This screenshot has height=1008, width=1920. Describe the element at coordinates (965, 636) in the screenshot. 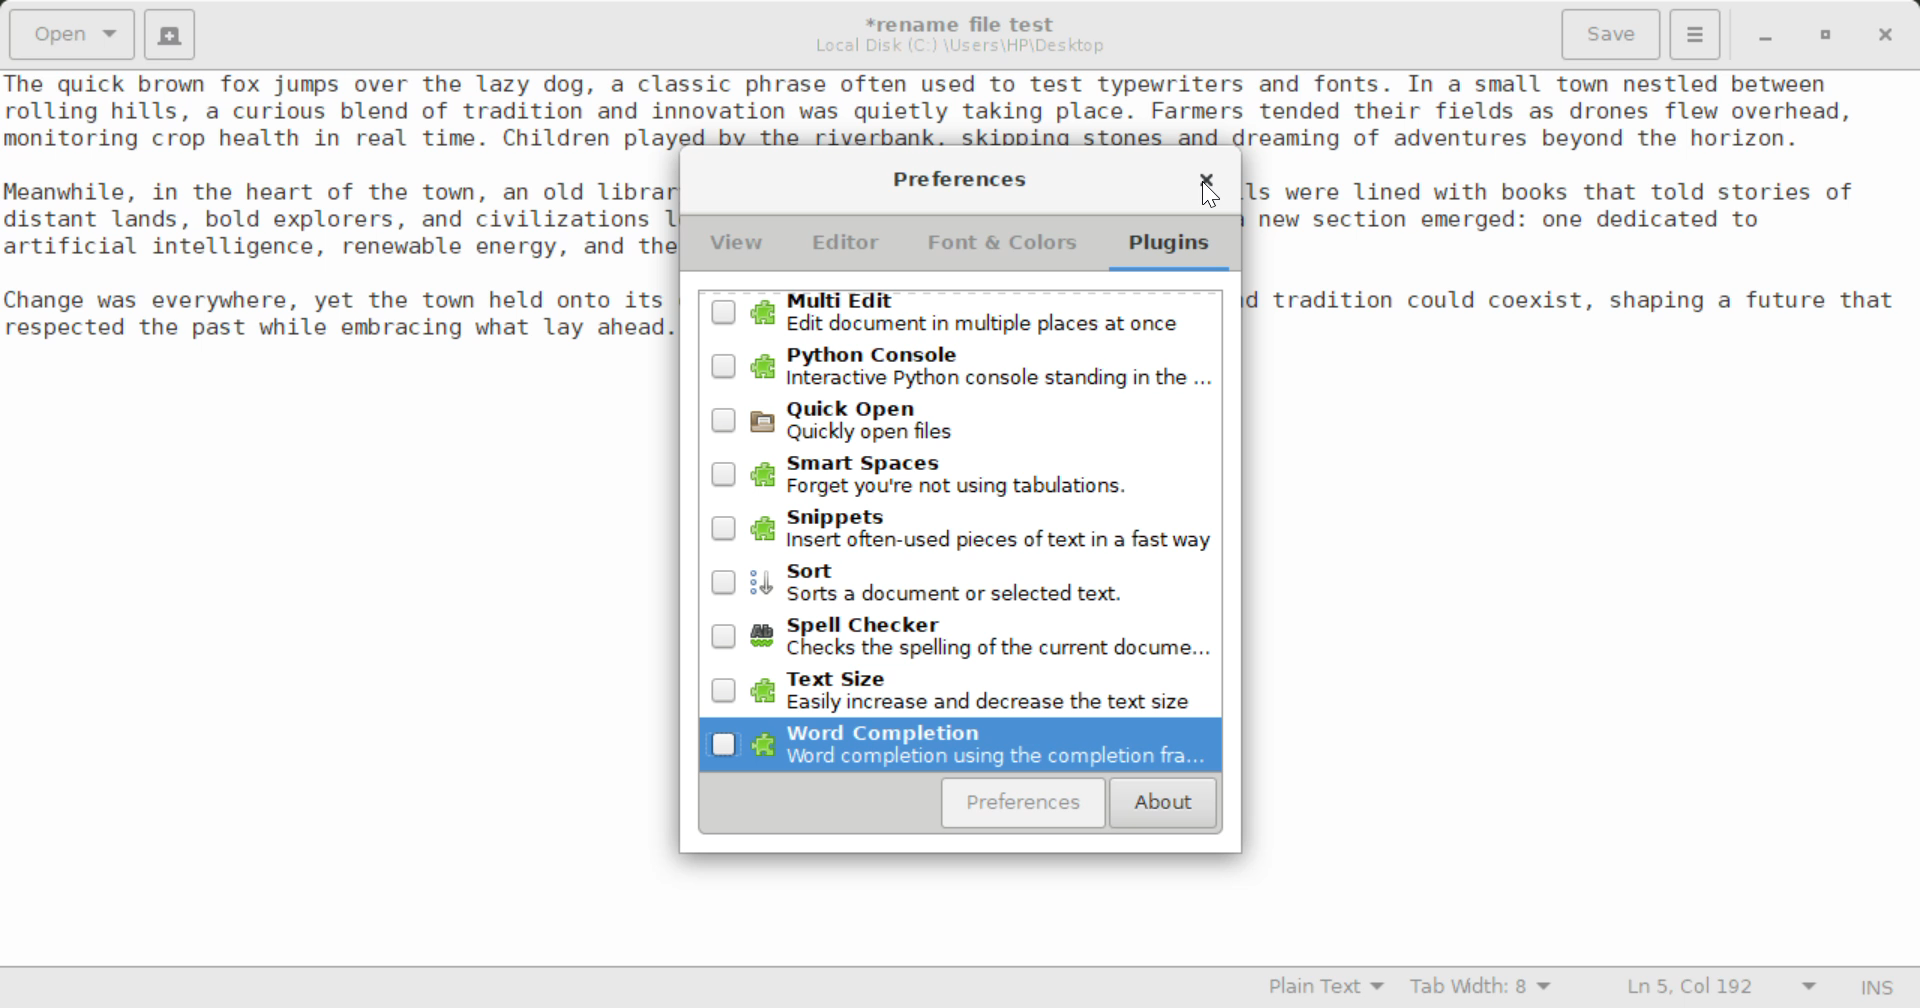

I see `Unselected Spell Checker Plugin ` at that location.